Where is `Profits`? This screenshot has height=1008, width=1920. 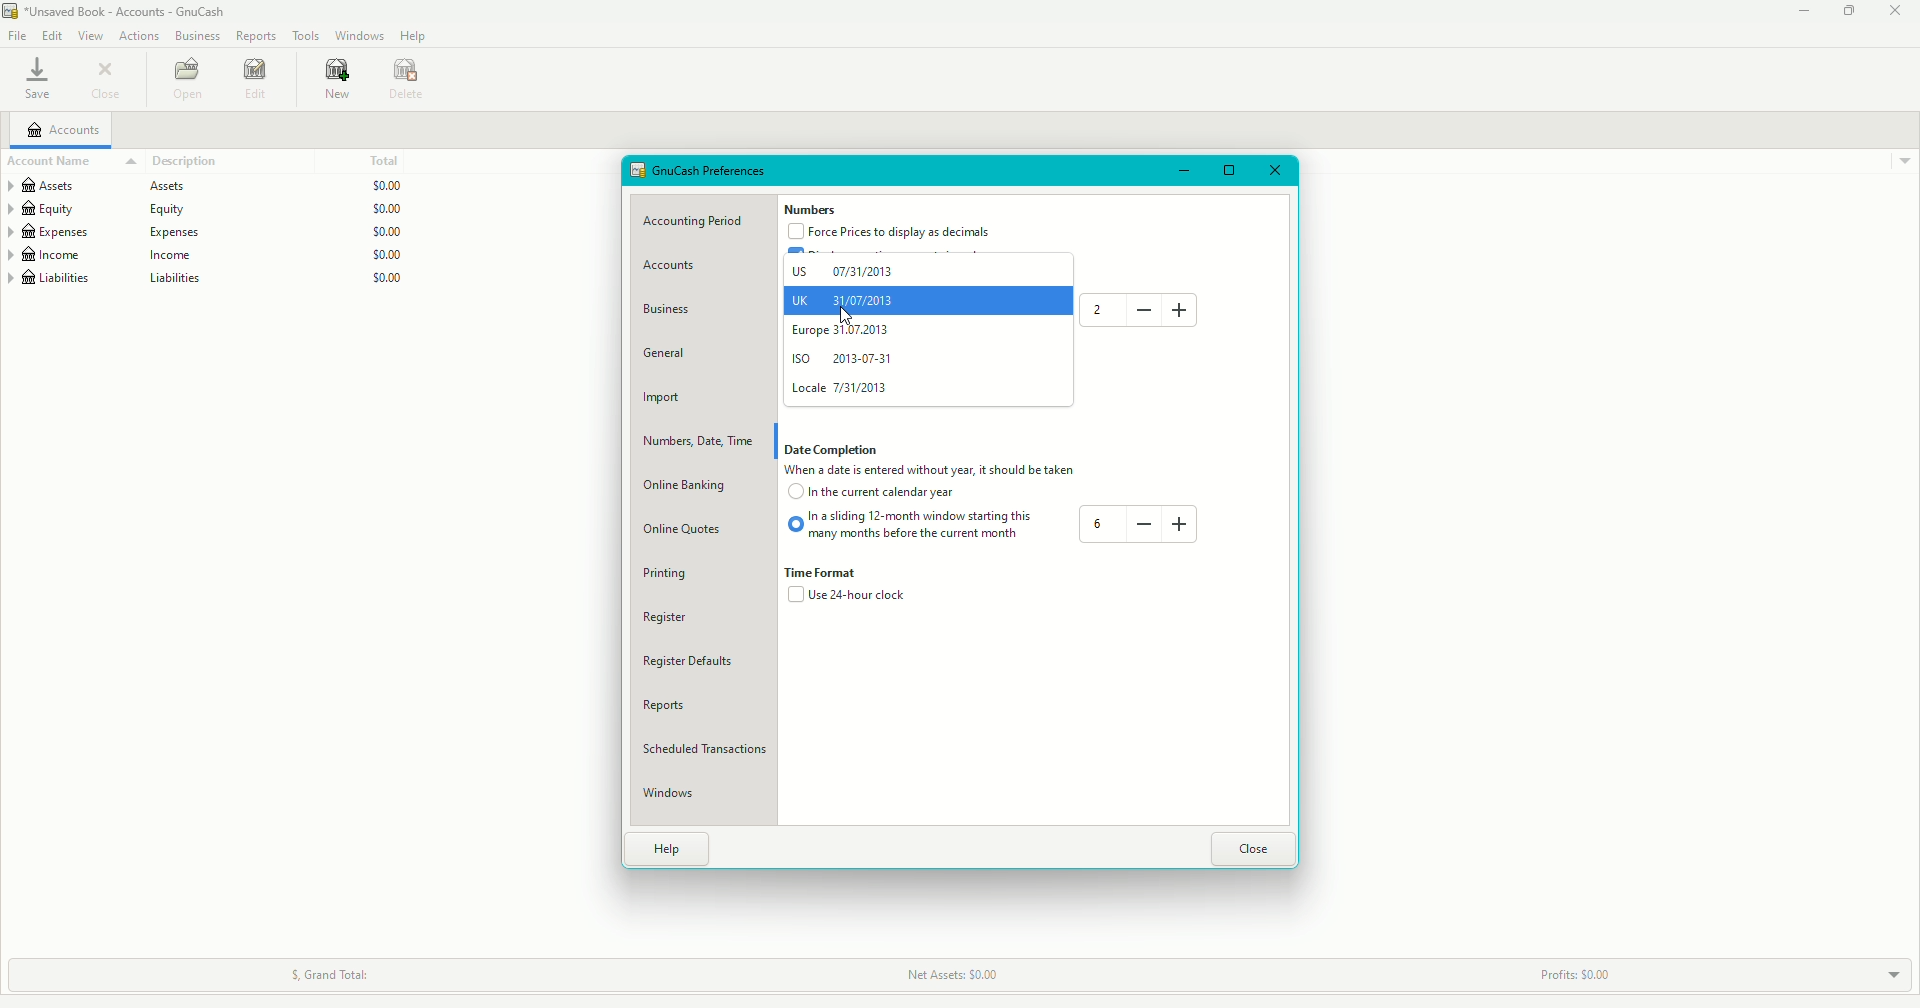
Profits is located at coordinates (1591, 969).